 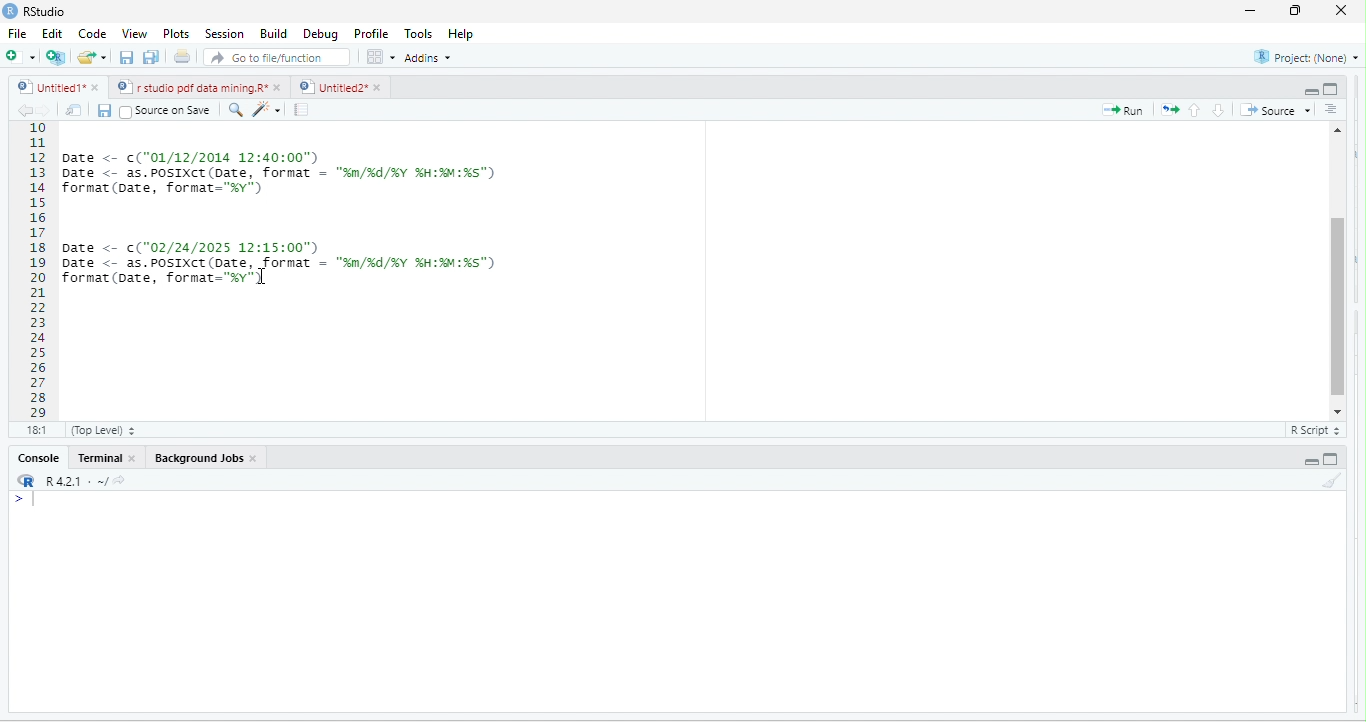 I want to click on rs studio logo, so click(x=24, y=481).